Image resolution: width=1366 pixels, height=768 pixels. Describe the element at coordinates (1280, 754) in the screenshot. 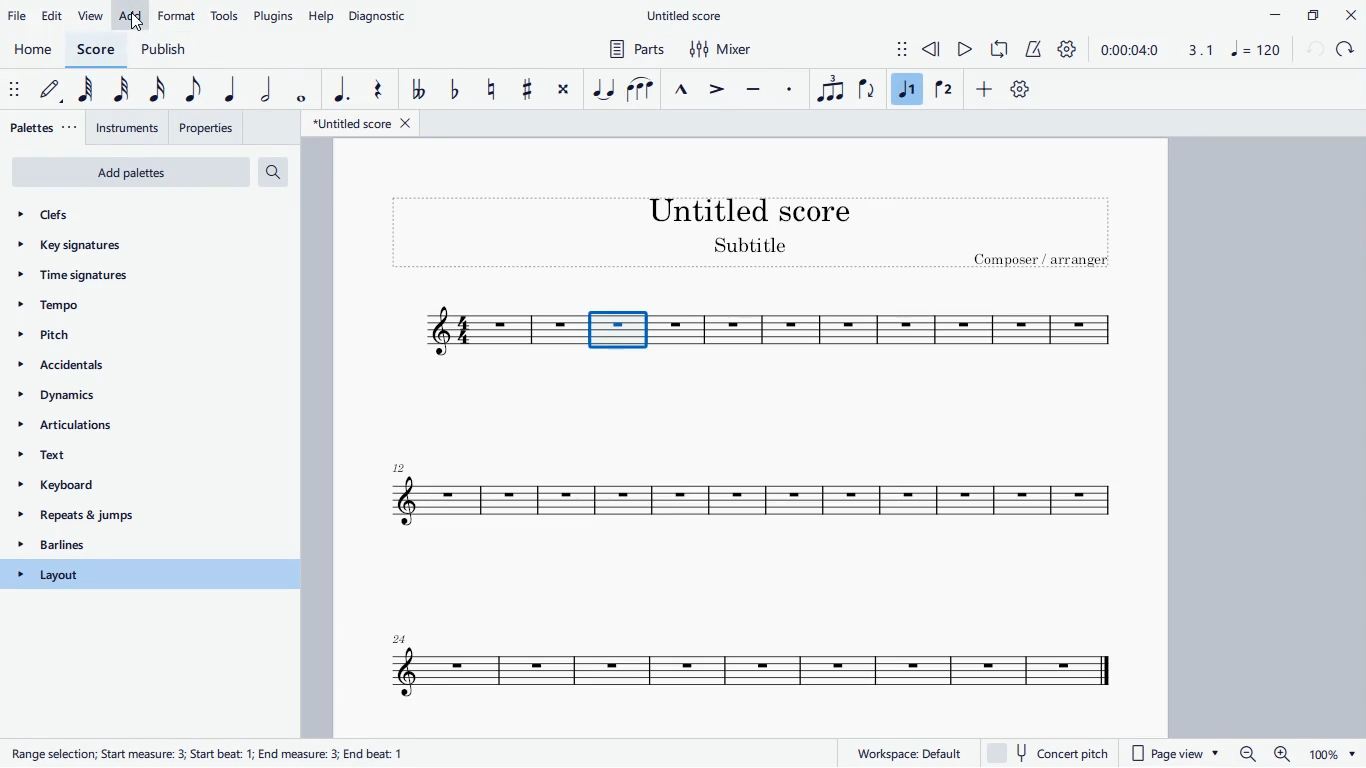

I see `zoom in` at that location.